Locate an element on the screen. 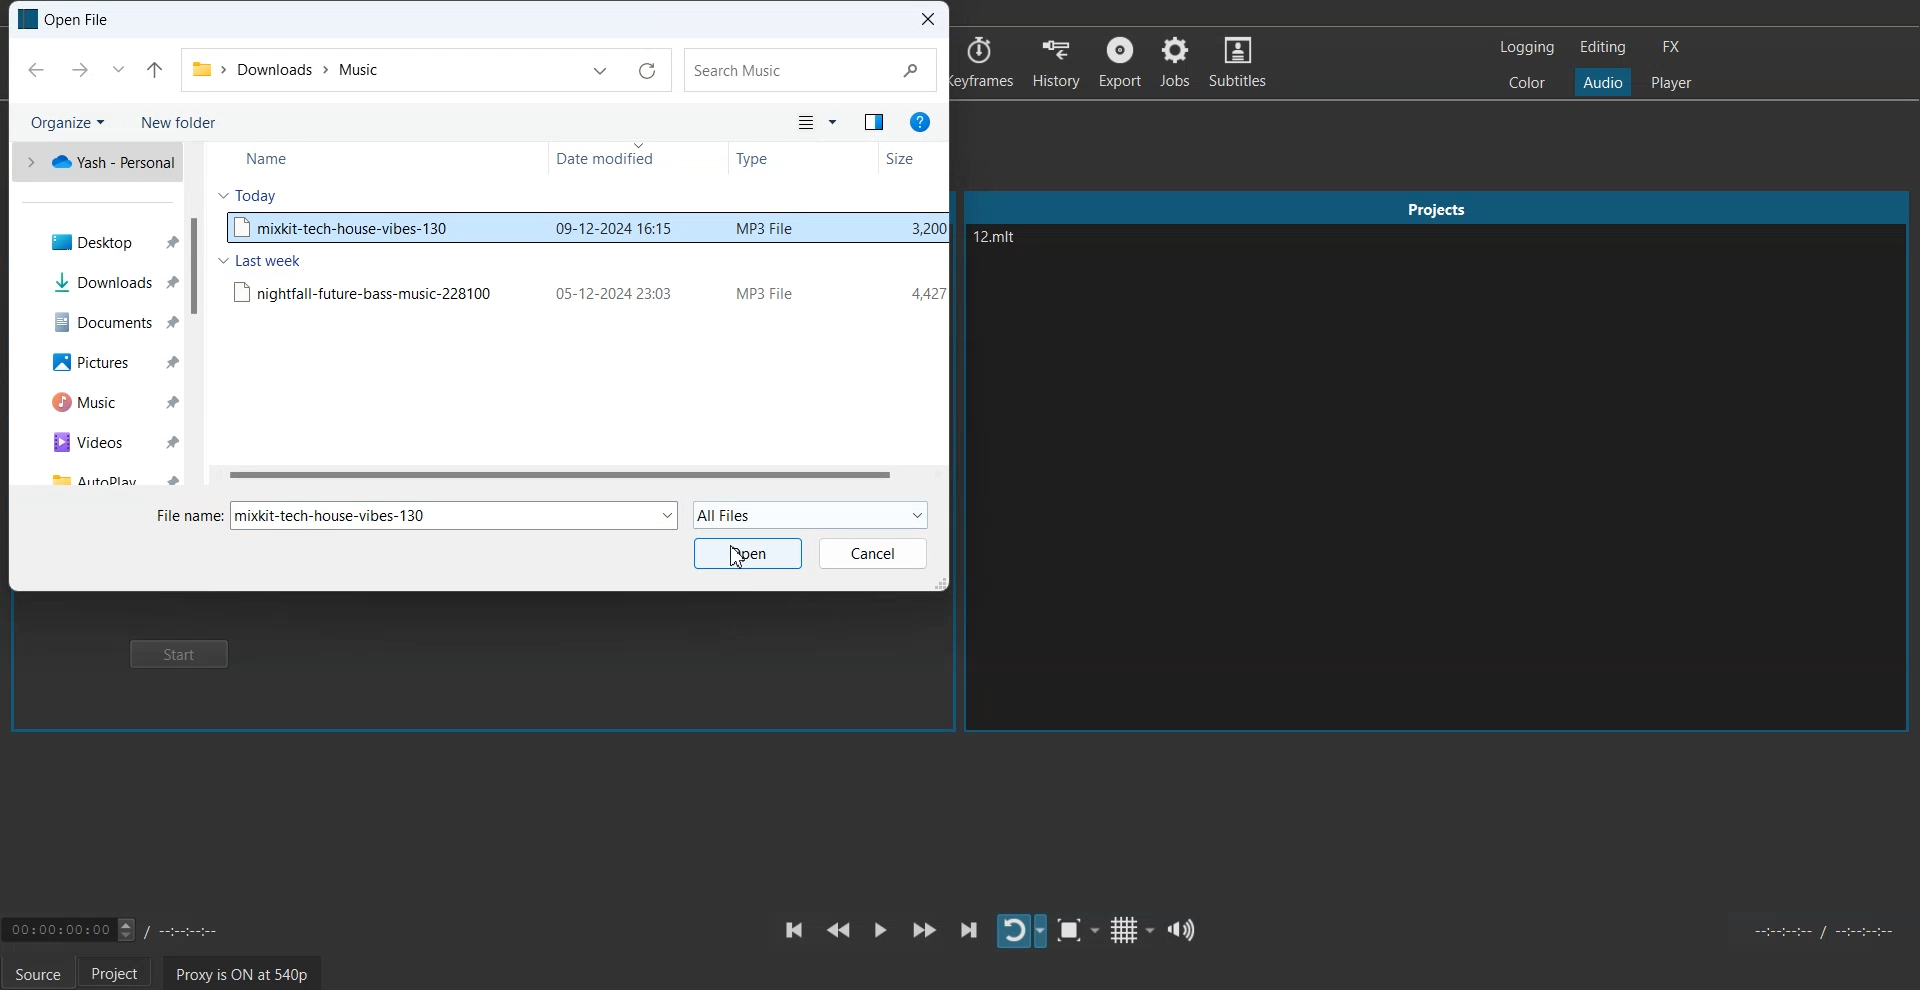 The width and height of the screenshot is (1920, 990). Show the volume control is located at coordinates (1183, 929).